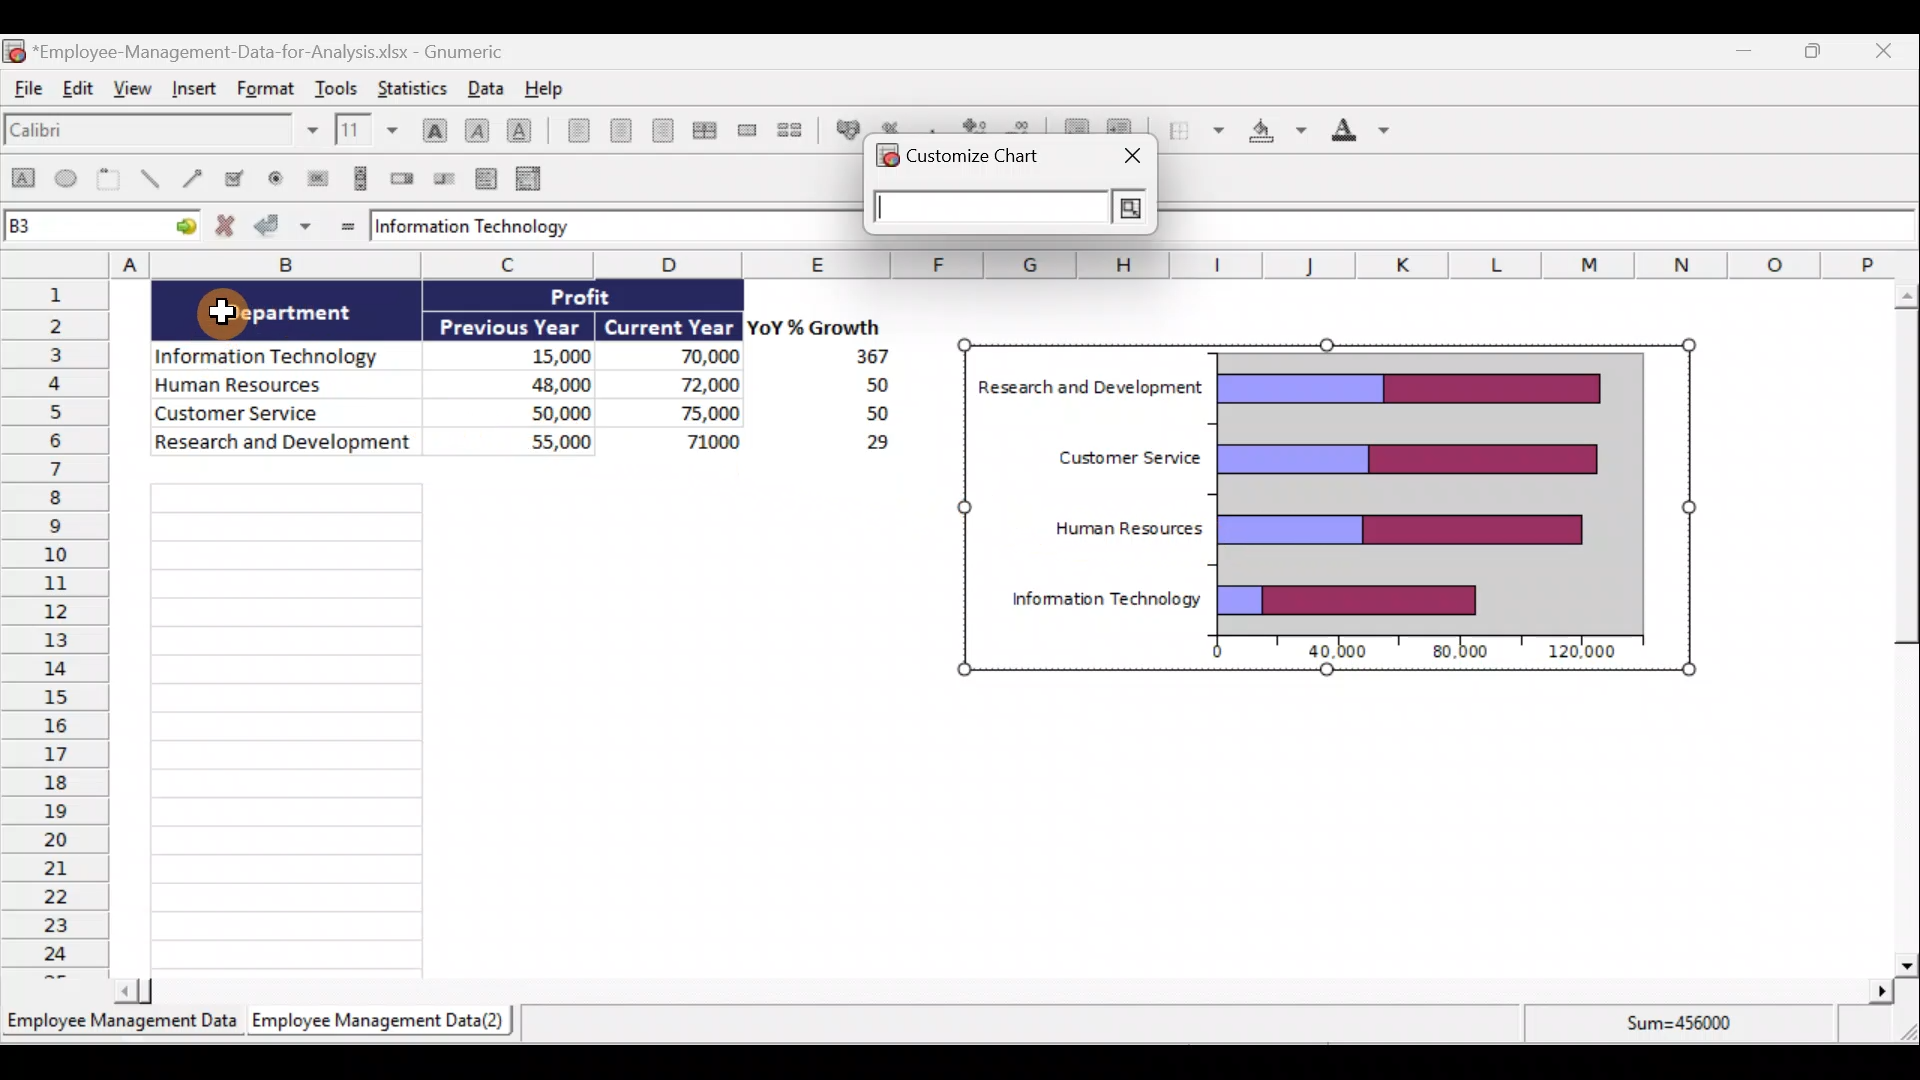 This screenshot has width=1920, height=1080. What do you see at coordinates (1541, 228) in the screenshot?
I see `Formula bar` at bounding box center [1541, 228].